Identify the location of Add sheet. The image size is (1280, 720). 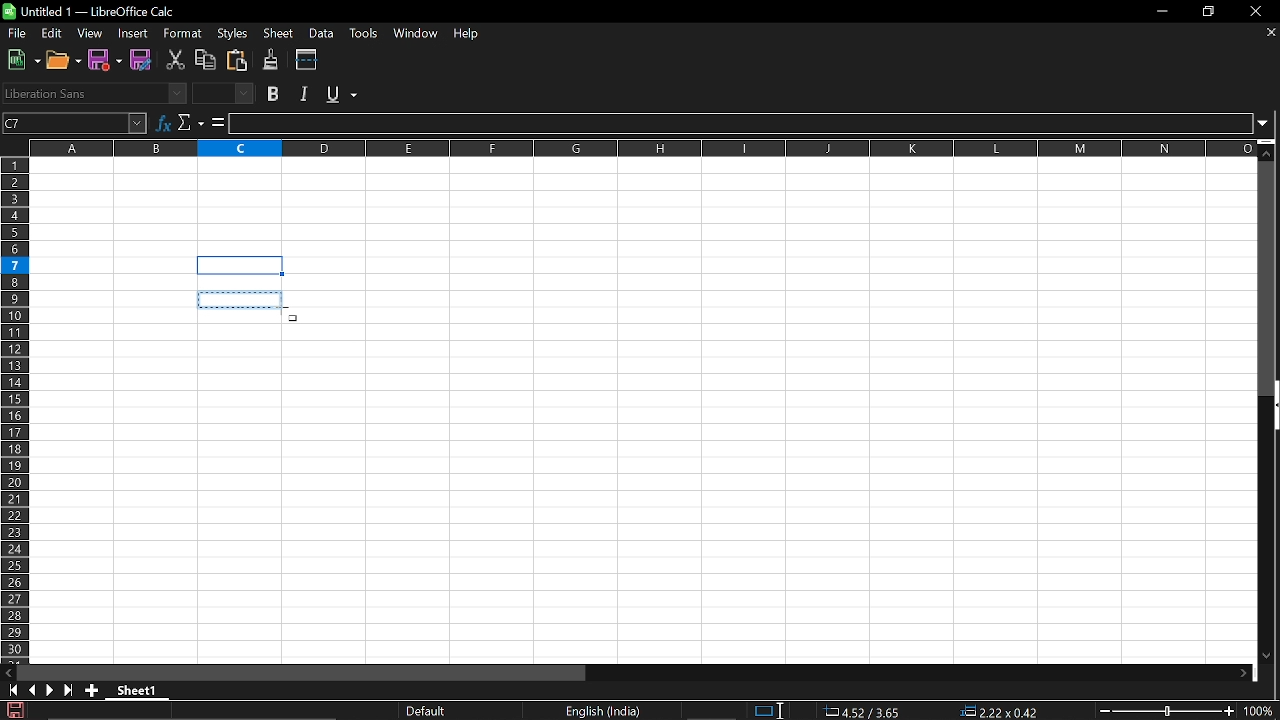
(91, 690).